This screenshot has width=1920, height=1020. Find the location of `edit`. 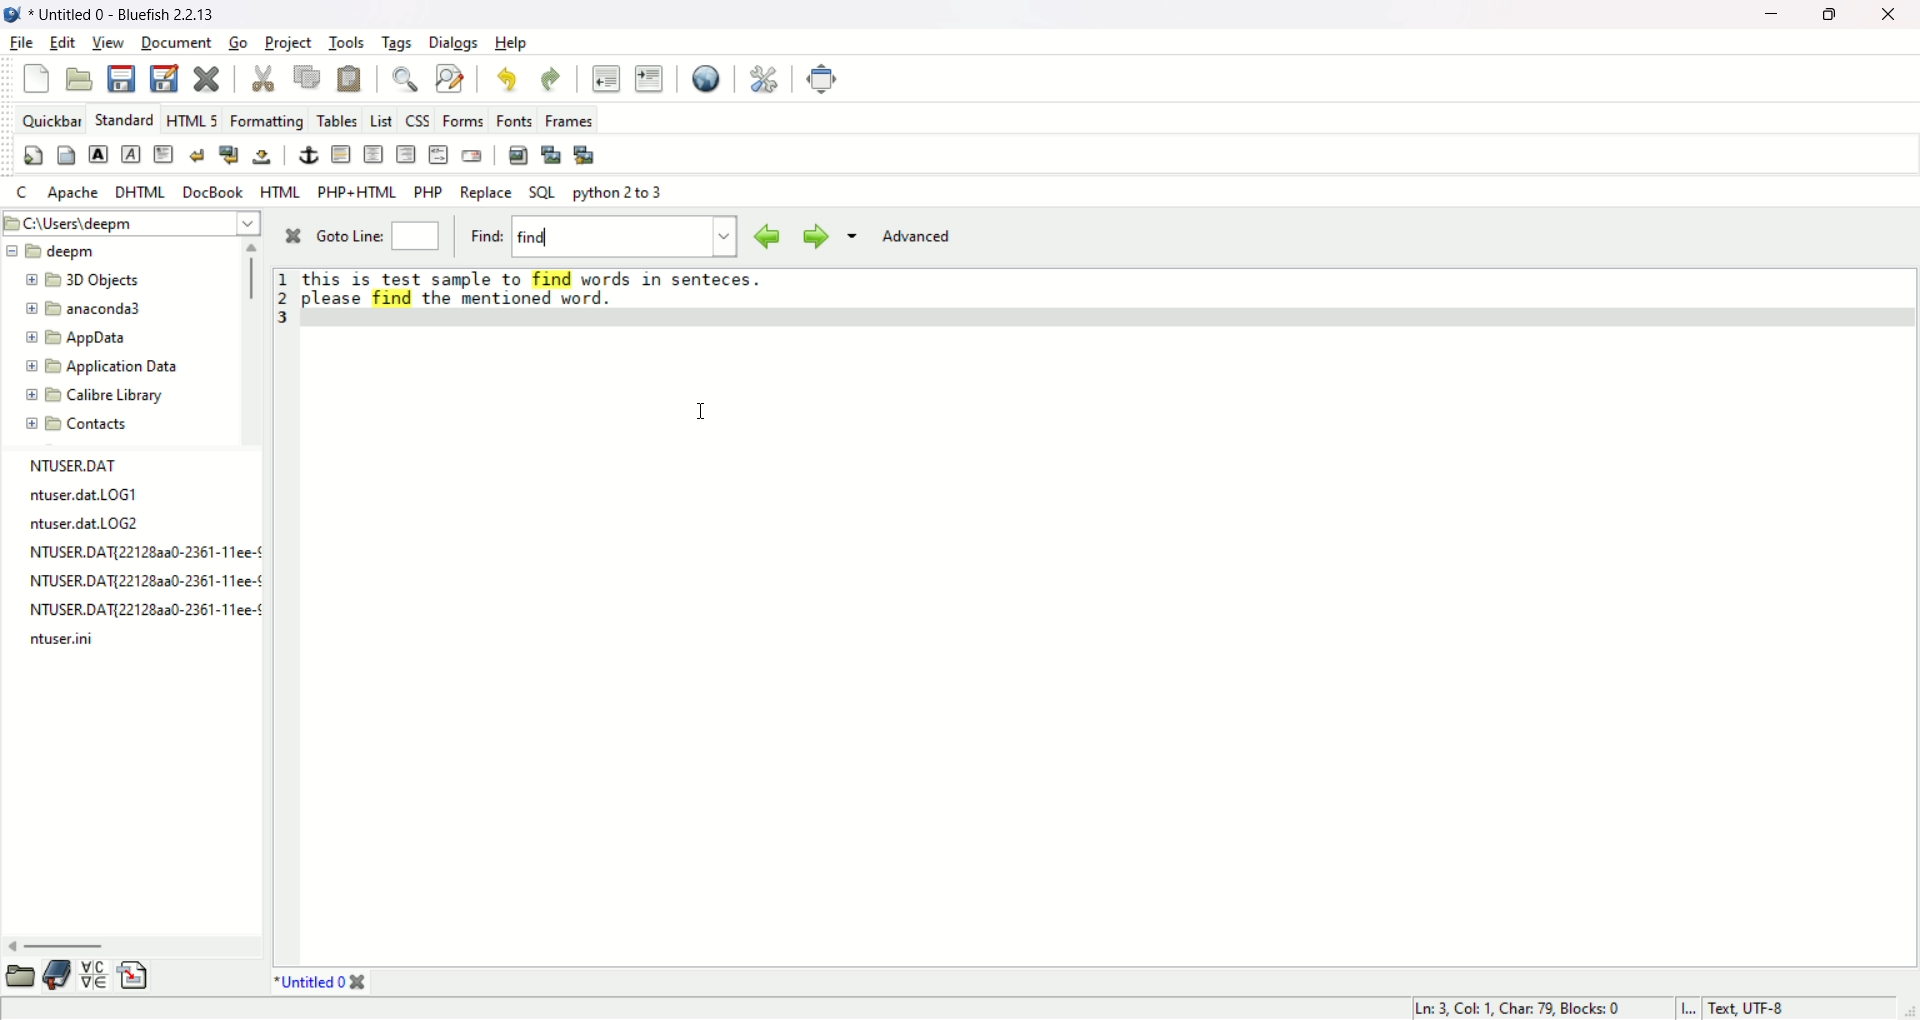

edit is located at coordinates (63, 40).